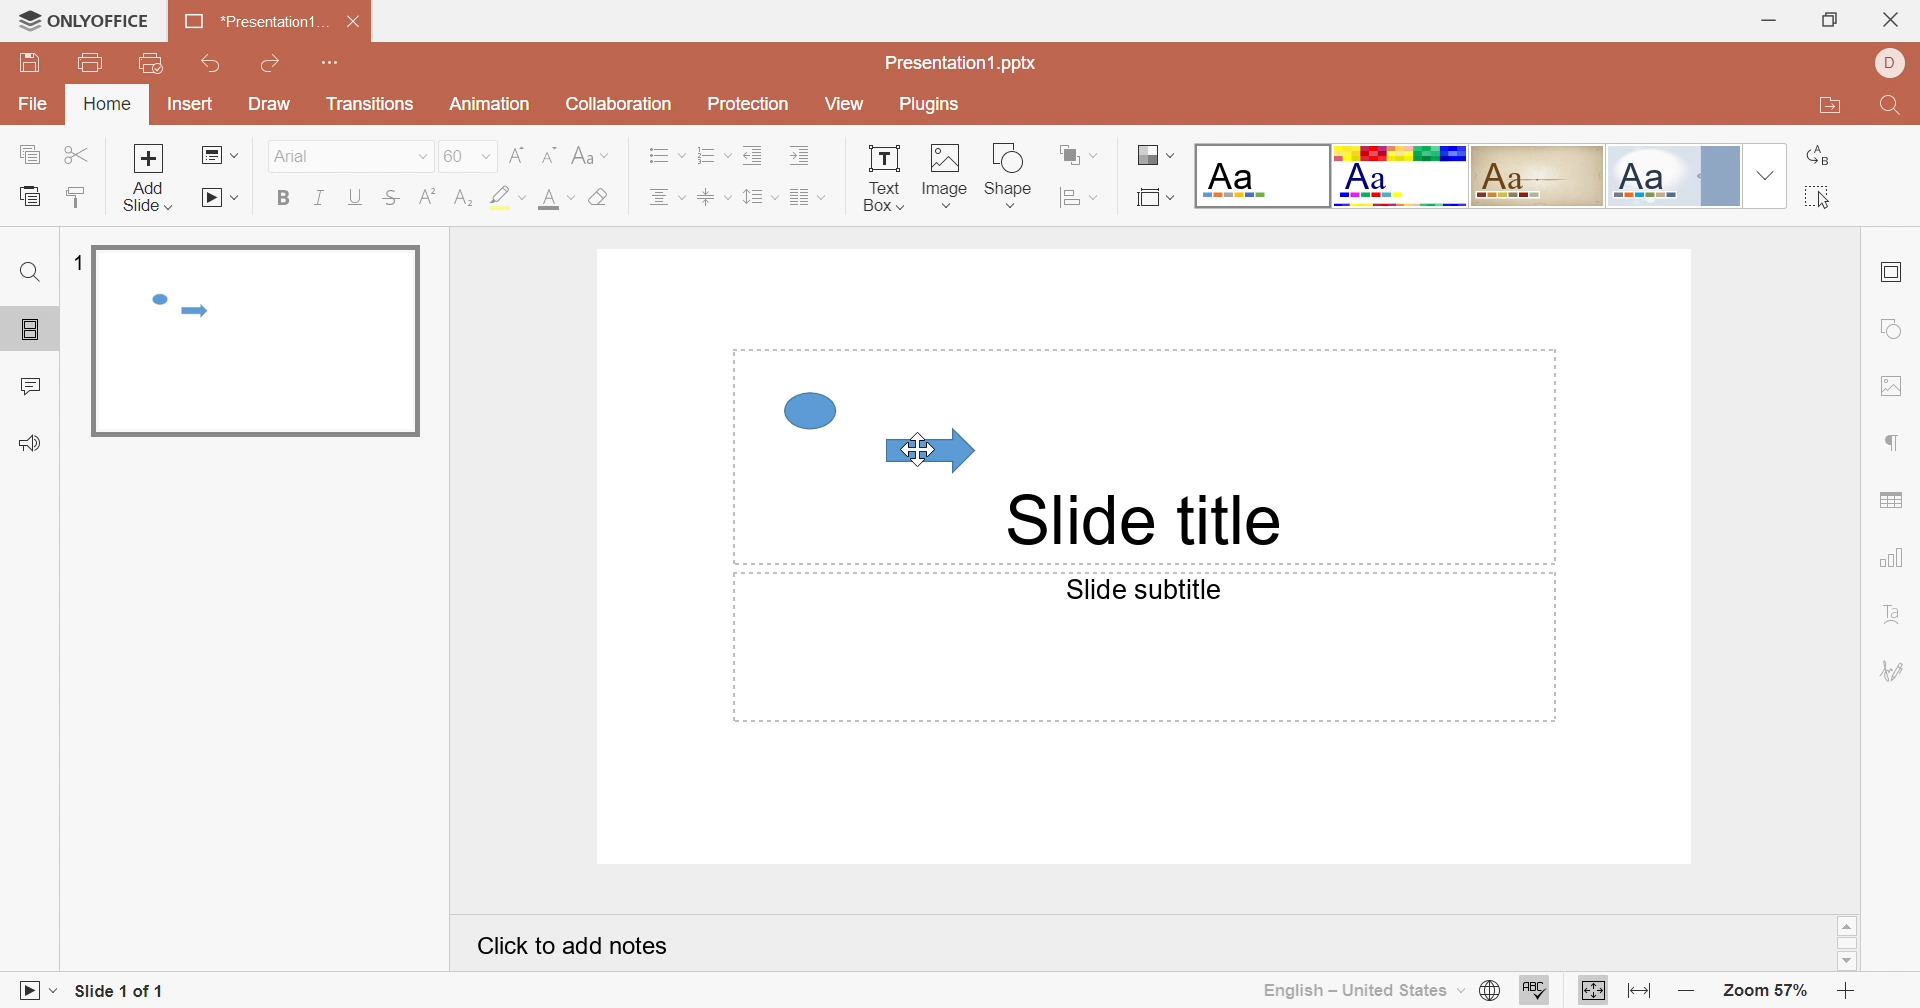 The height and width of the screenshot is (1008, 1920). Describe the element at coordinates (34, 67) in the screenshot. I see `Save` at that location.